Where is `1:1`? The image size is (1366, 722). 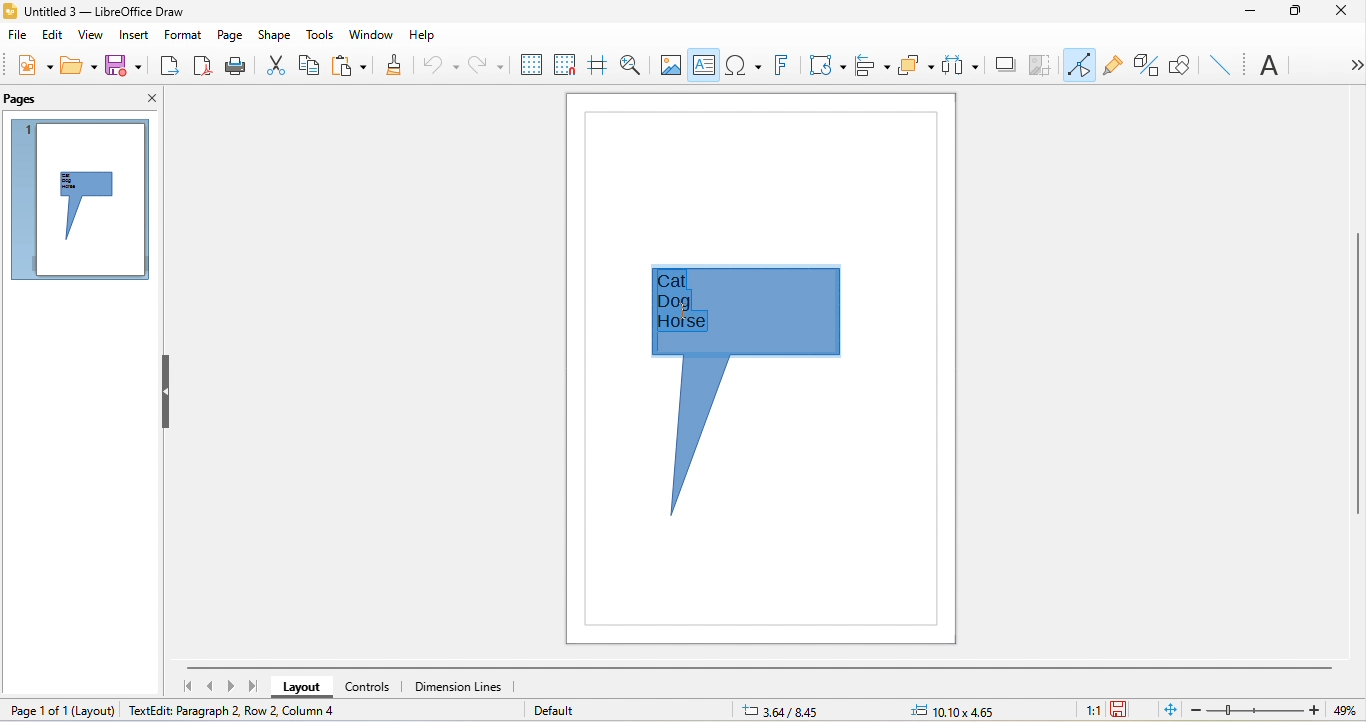
1:1 is located at coordinates (1088, 710).